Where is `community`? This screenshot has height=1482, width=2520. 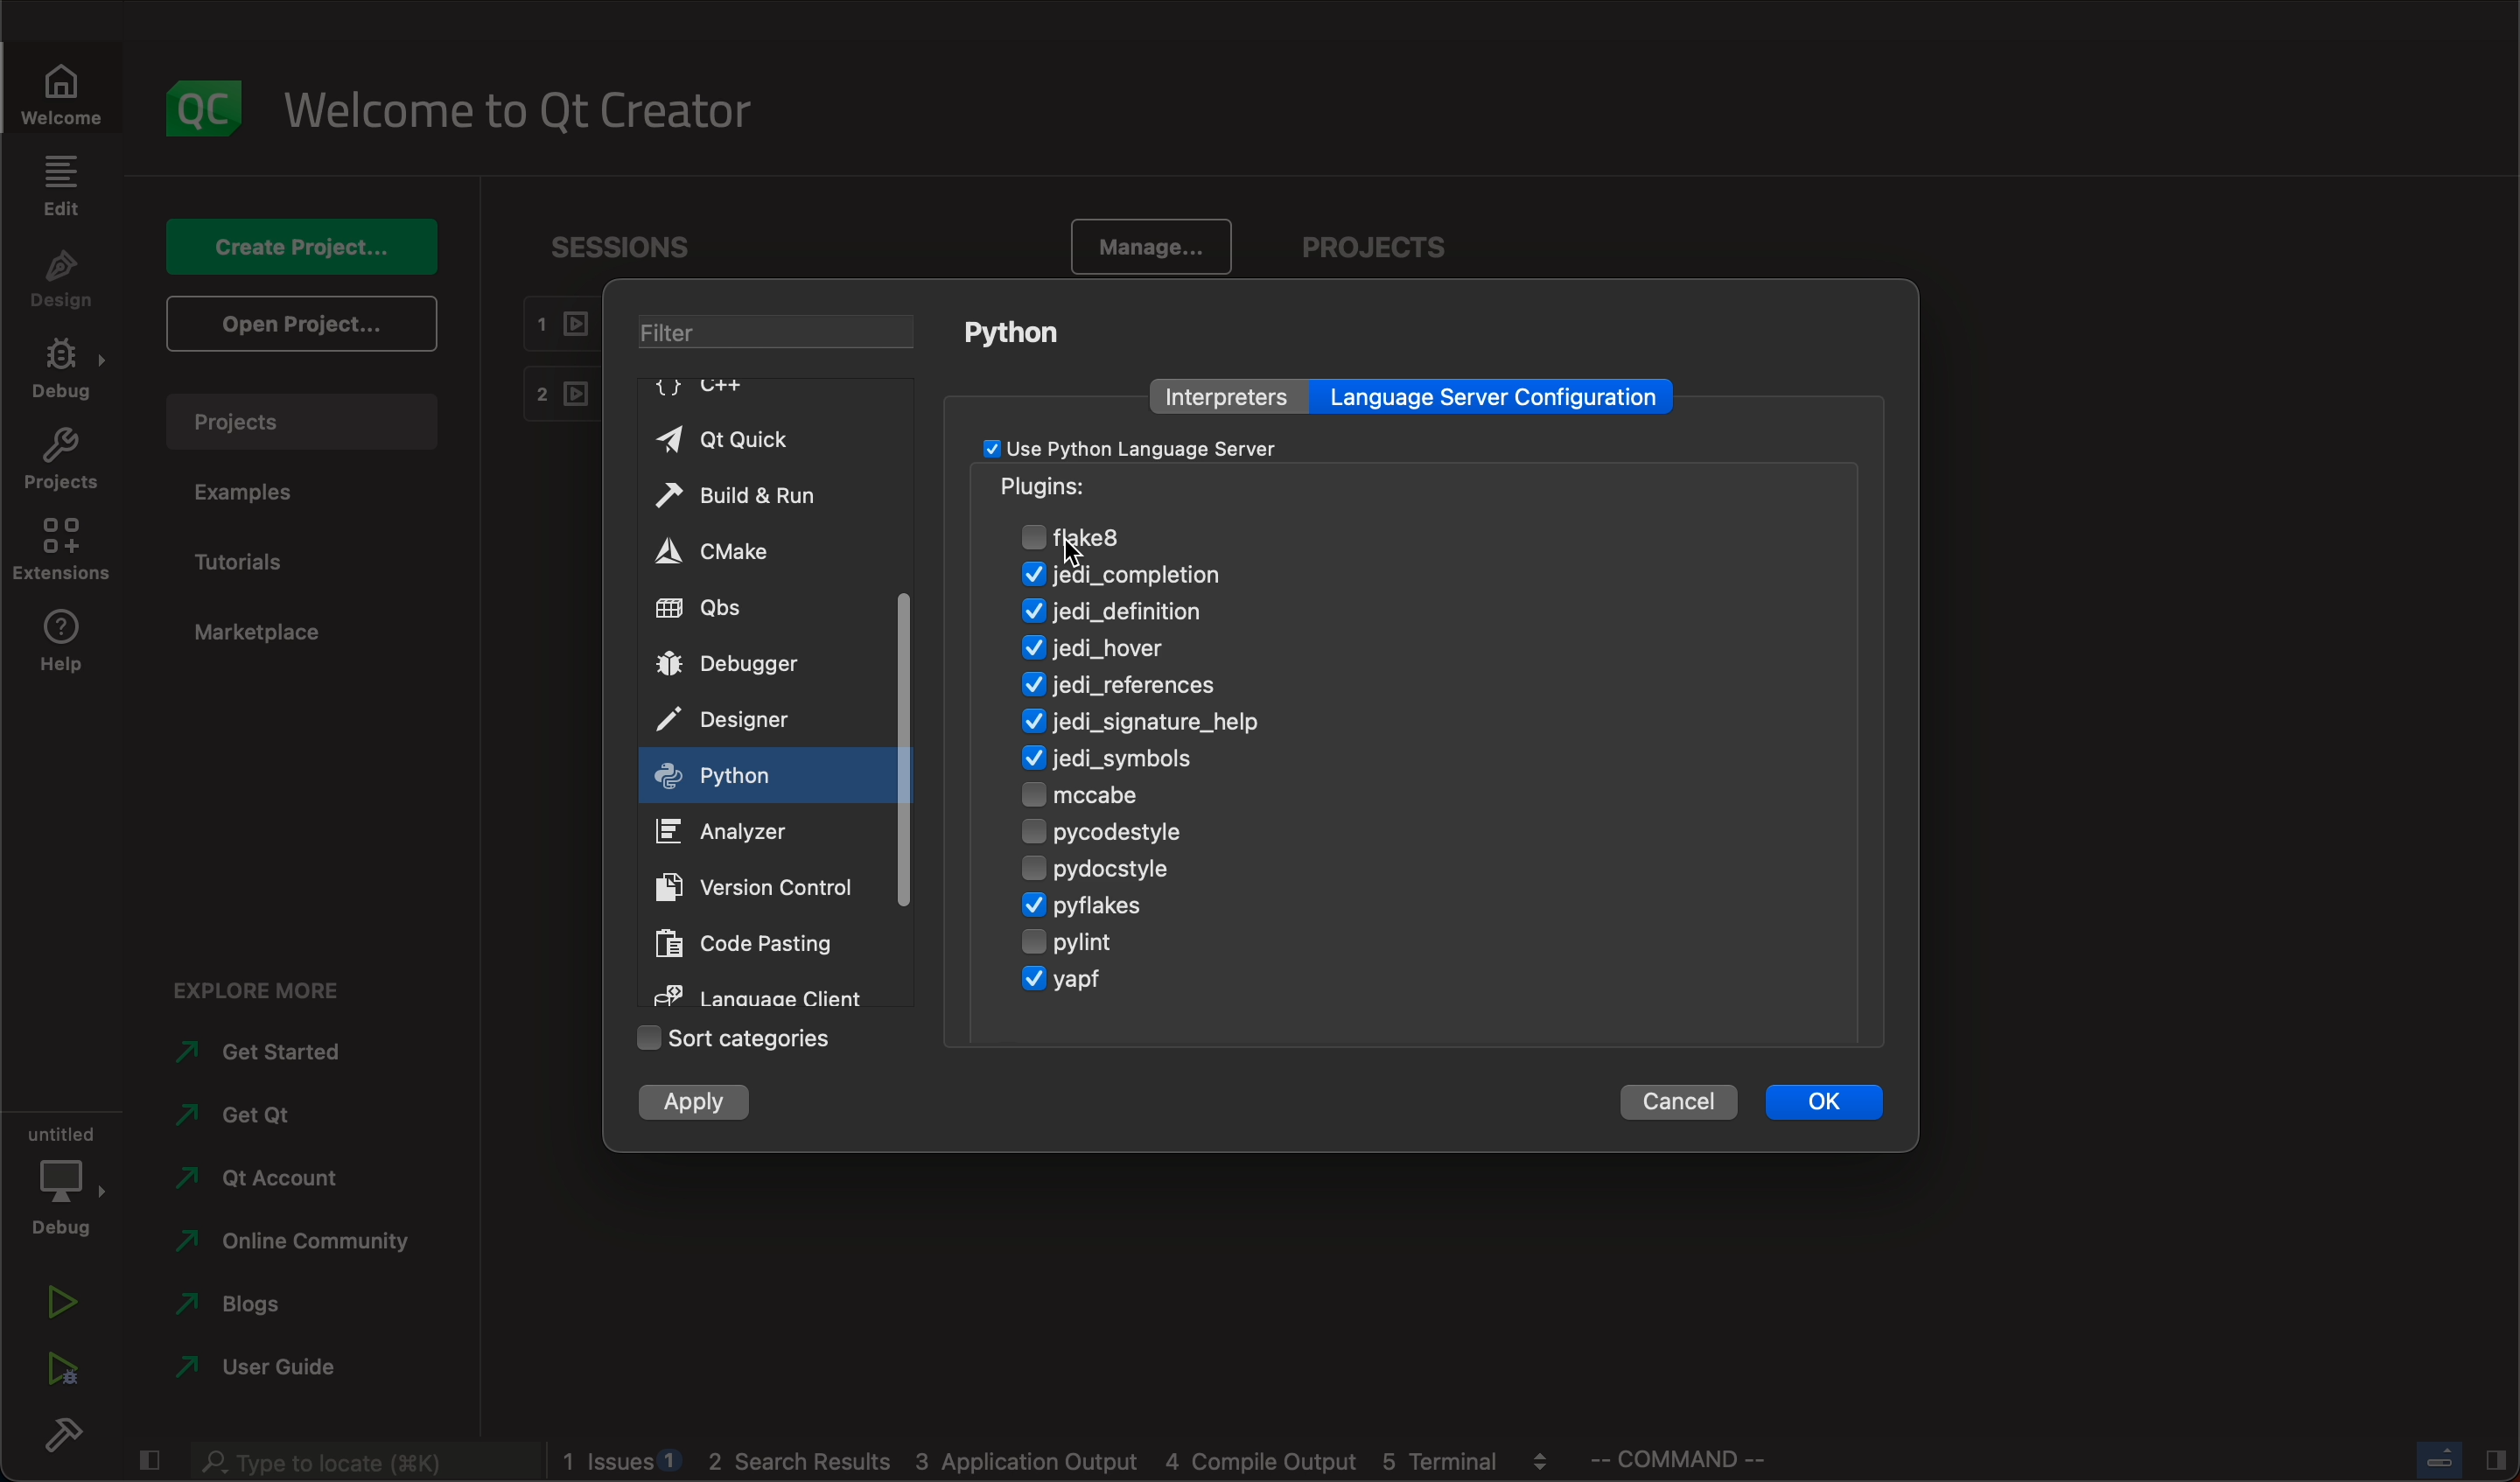
community is located at coordinates (306, 1243).